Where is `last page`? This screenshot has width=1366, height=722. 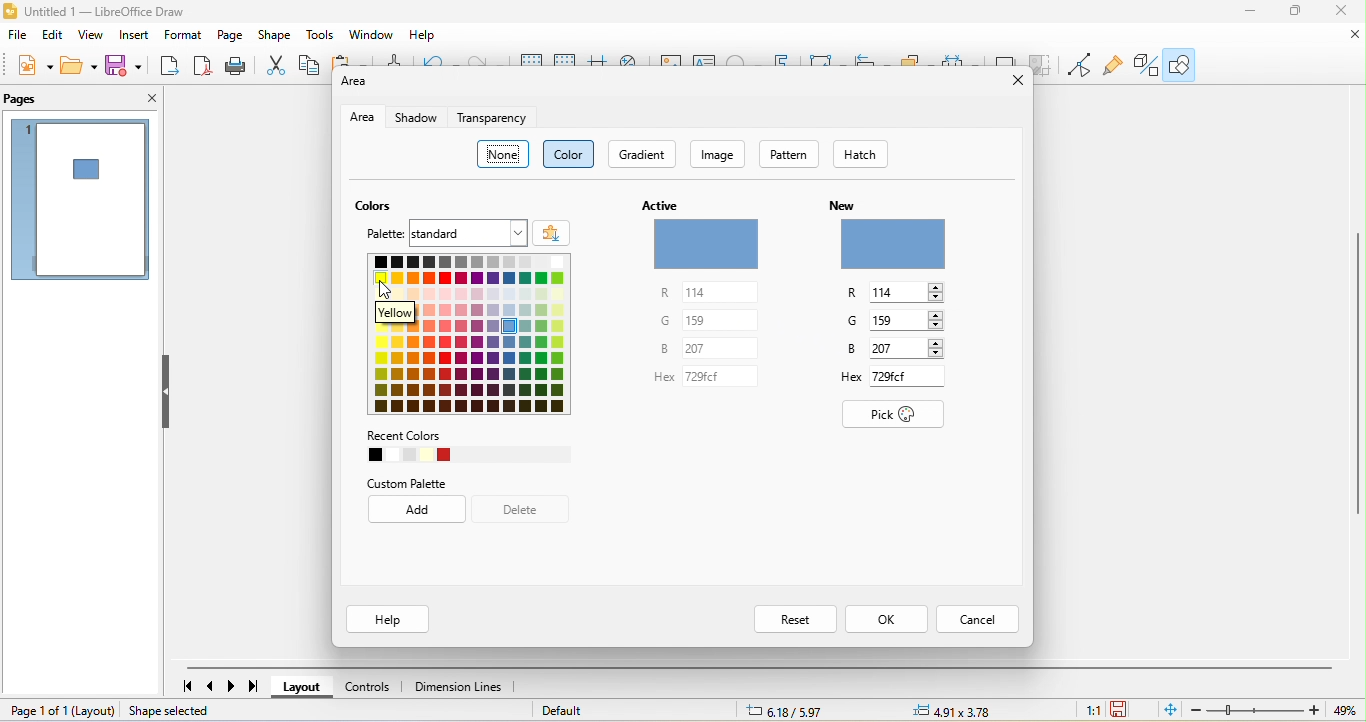
last page is located at coordinates (261, 686).